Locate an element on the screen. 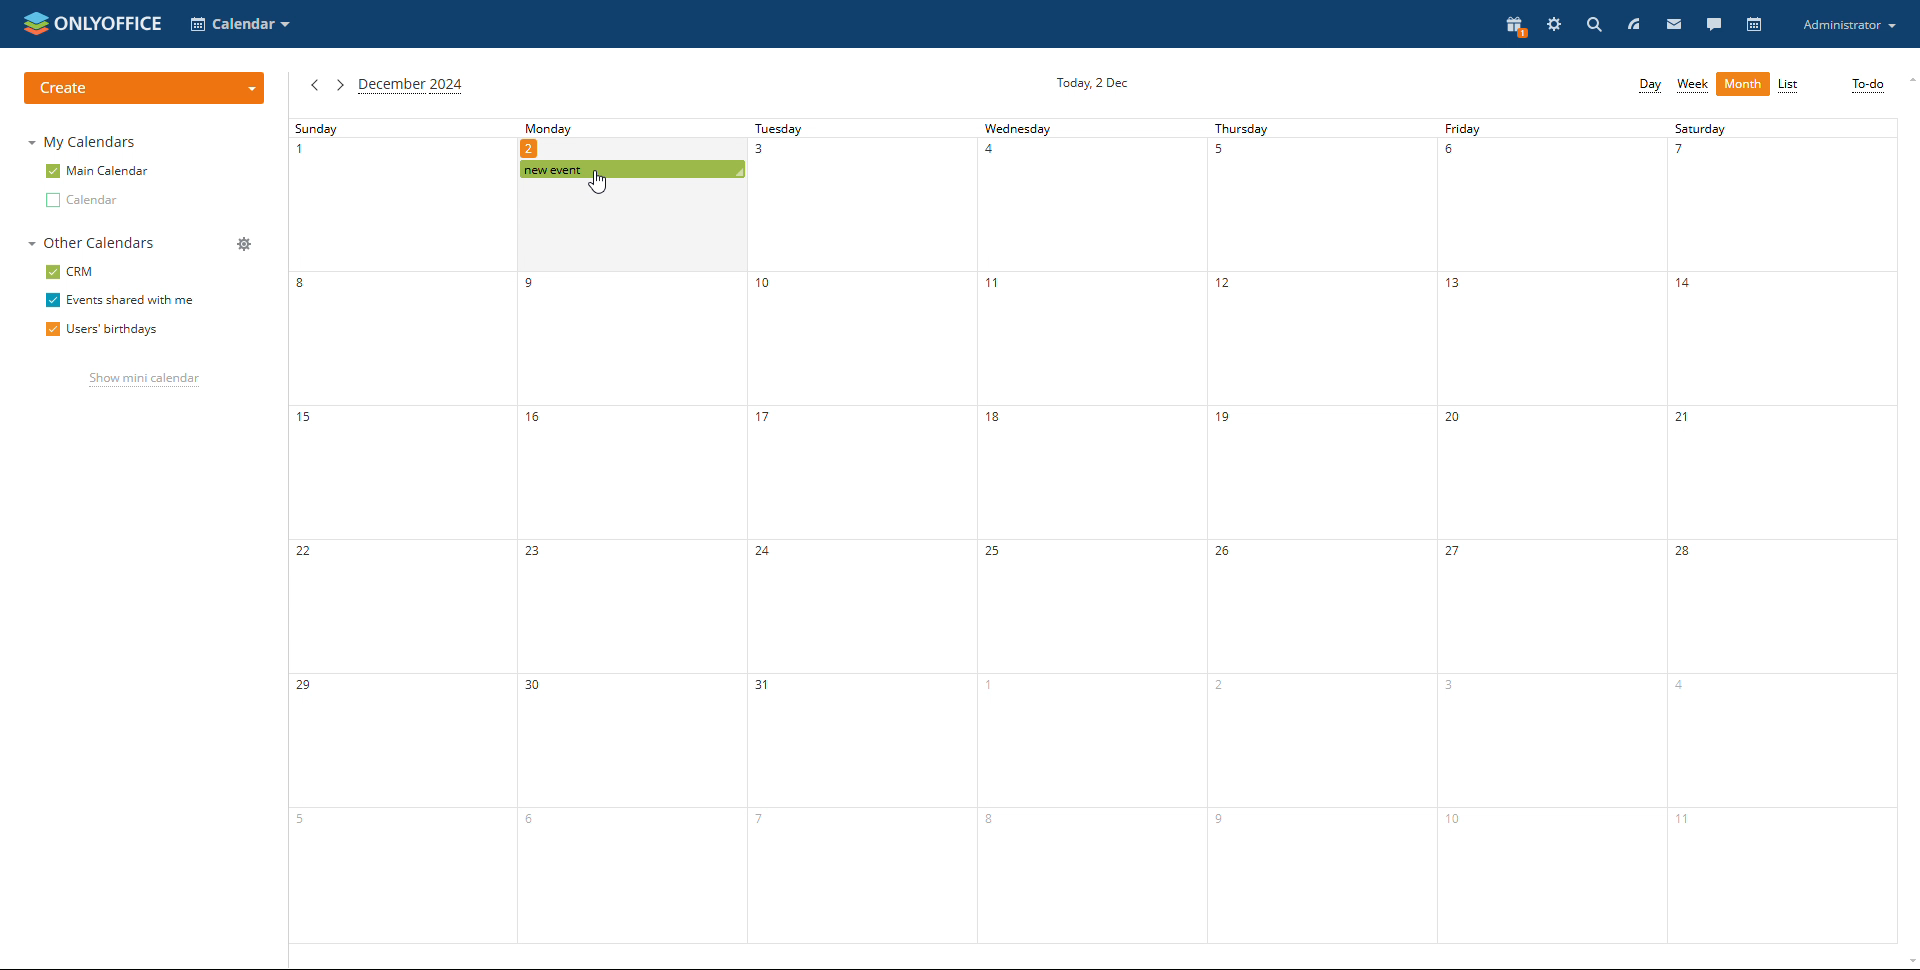  chat is located at coordinates (1714, 24).